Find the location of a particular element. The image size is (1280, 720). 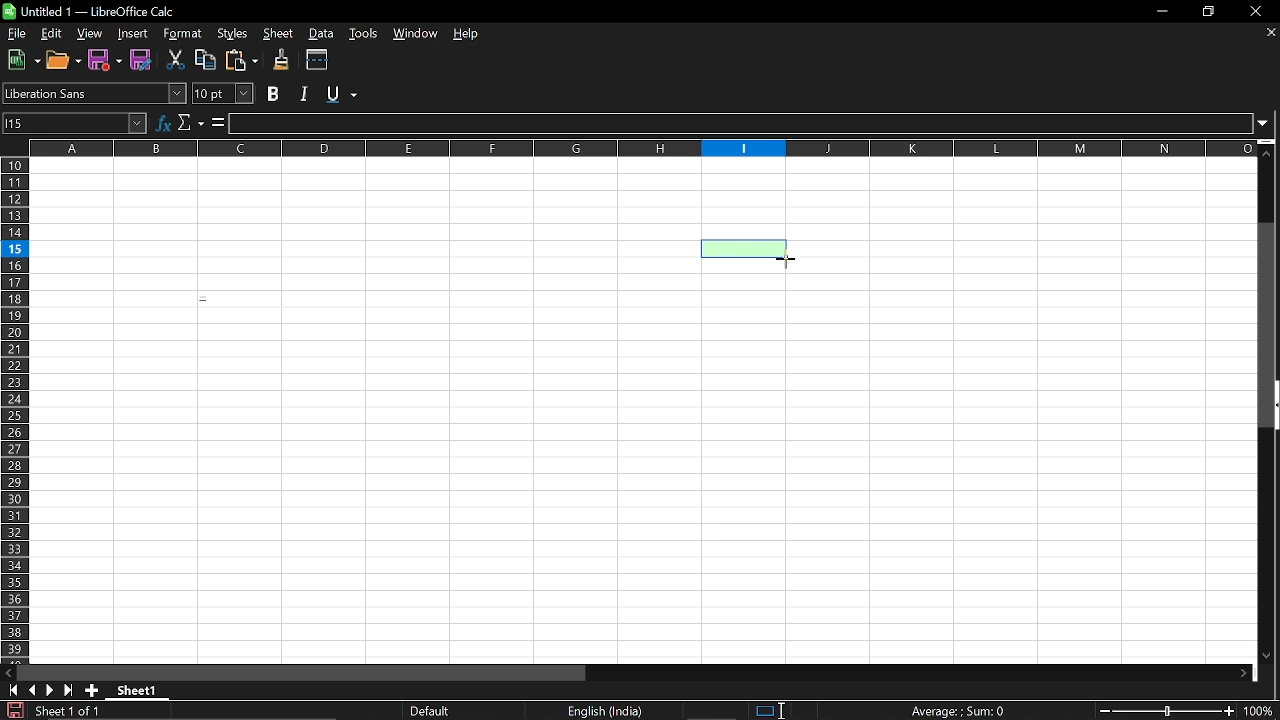

Fillable cell is located at coordinates (743, 198).